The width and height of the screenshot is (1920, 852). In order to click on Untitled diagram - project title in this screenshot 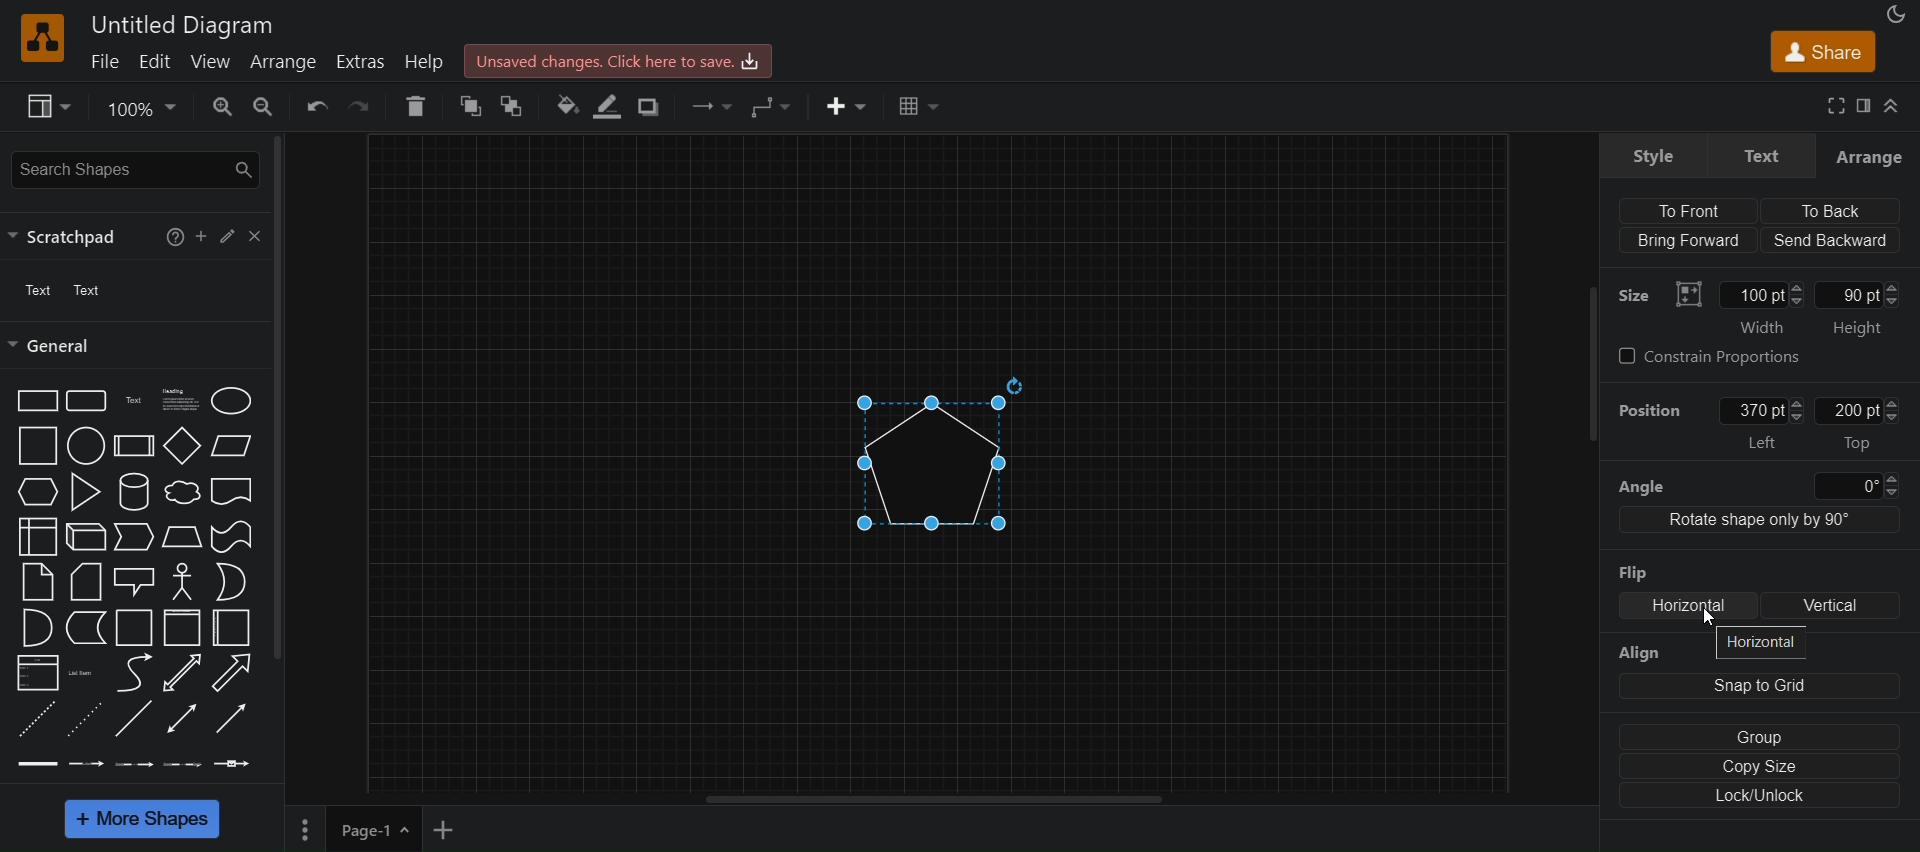, I will do `click(181, 26)`.